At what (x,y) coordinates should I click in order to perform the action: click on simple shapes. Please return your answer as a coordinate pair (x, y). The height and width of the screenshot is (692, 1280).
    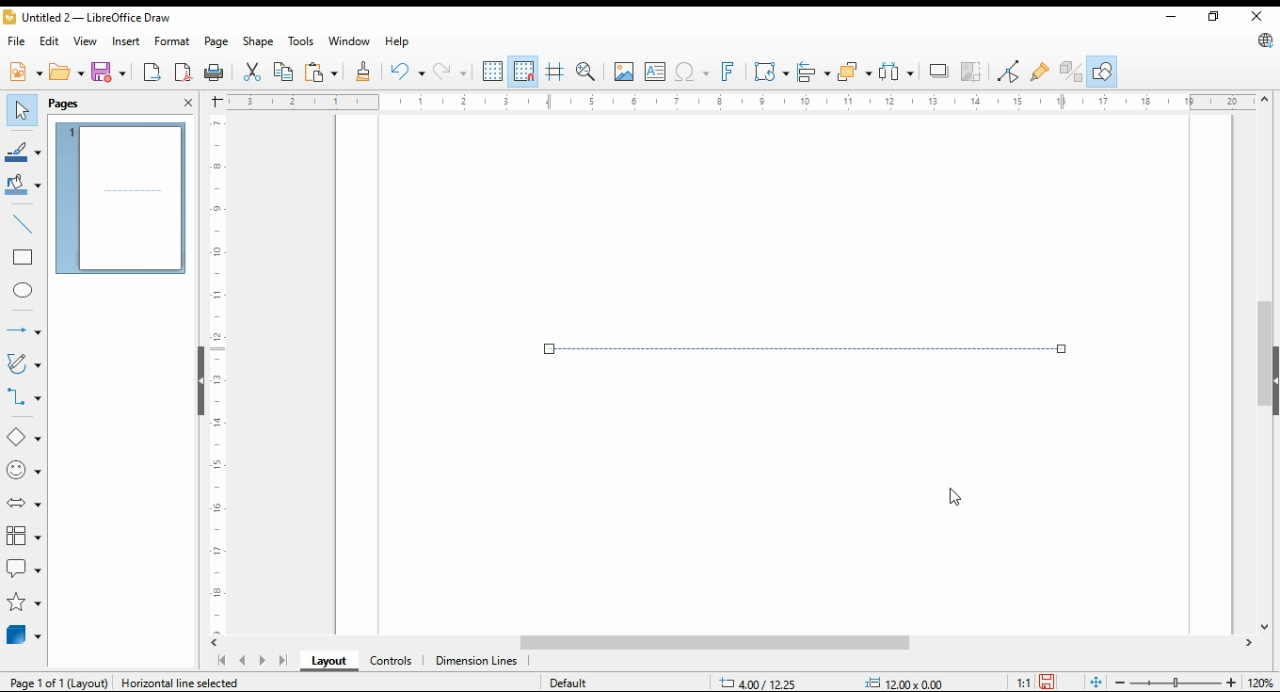
    Looking at the image, I should click on (25, 436).